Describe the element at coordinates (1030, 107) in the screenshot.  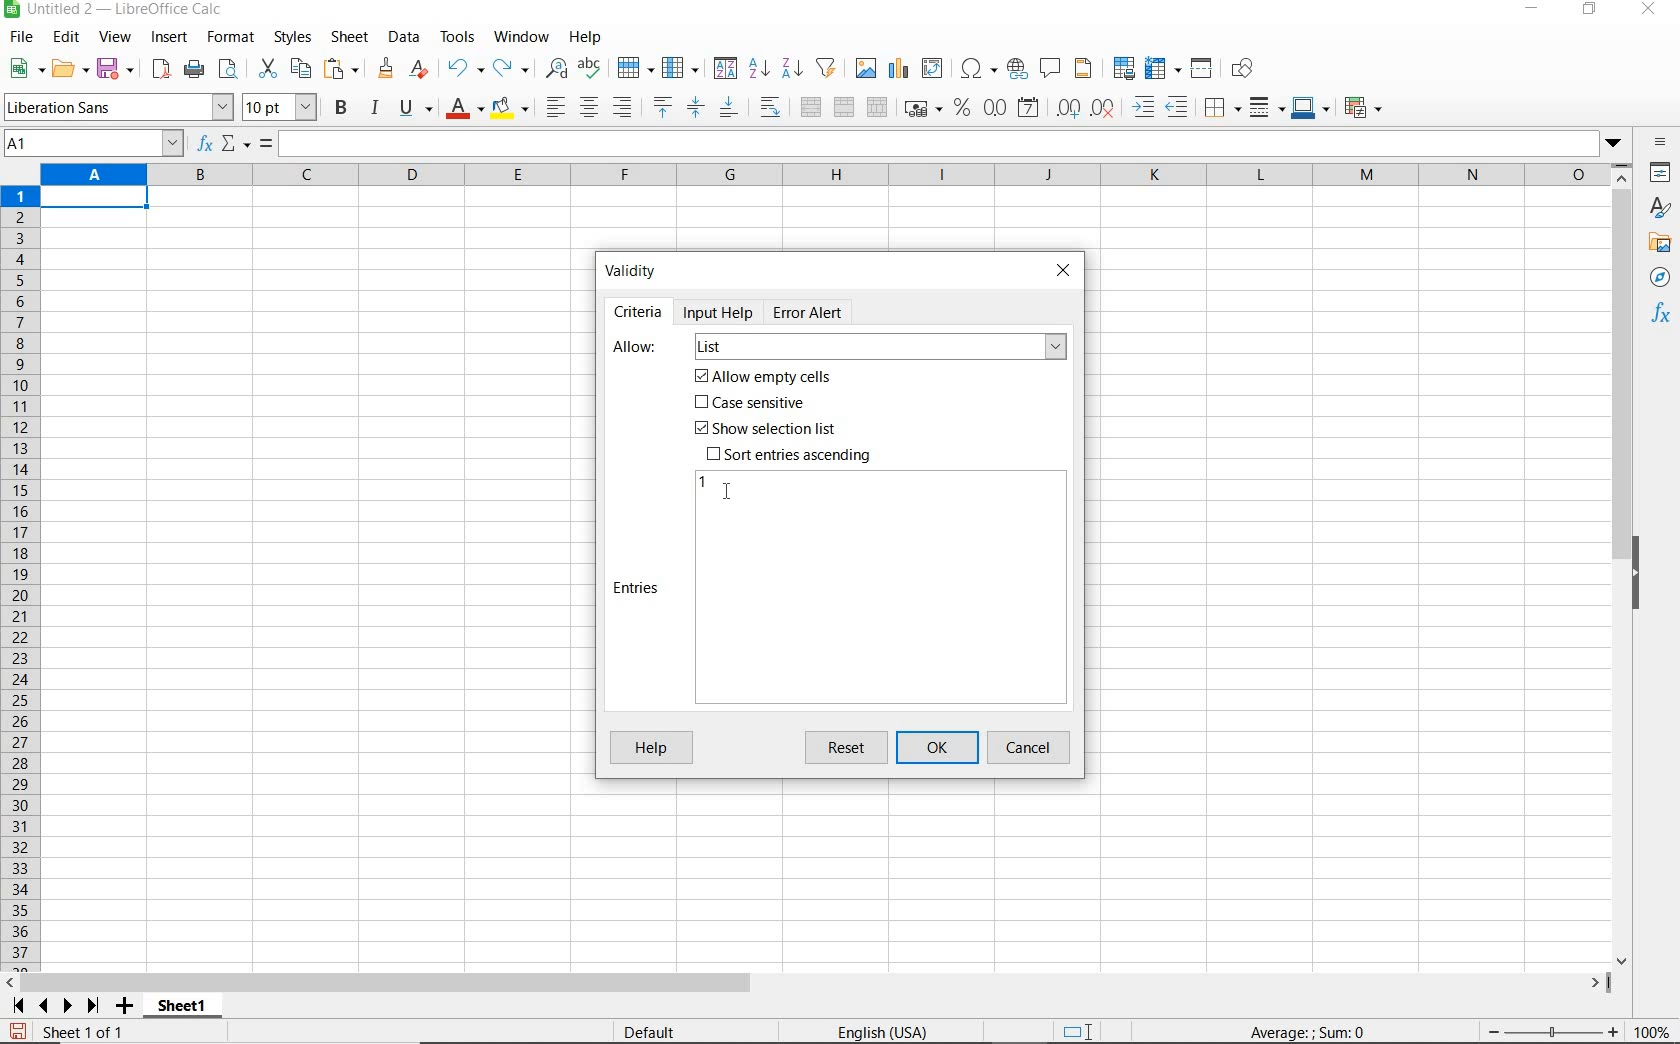
I see `format as date` at that location.